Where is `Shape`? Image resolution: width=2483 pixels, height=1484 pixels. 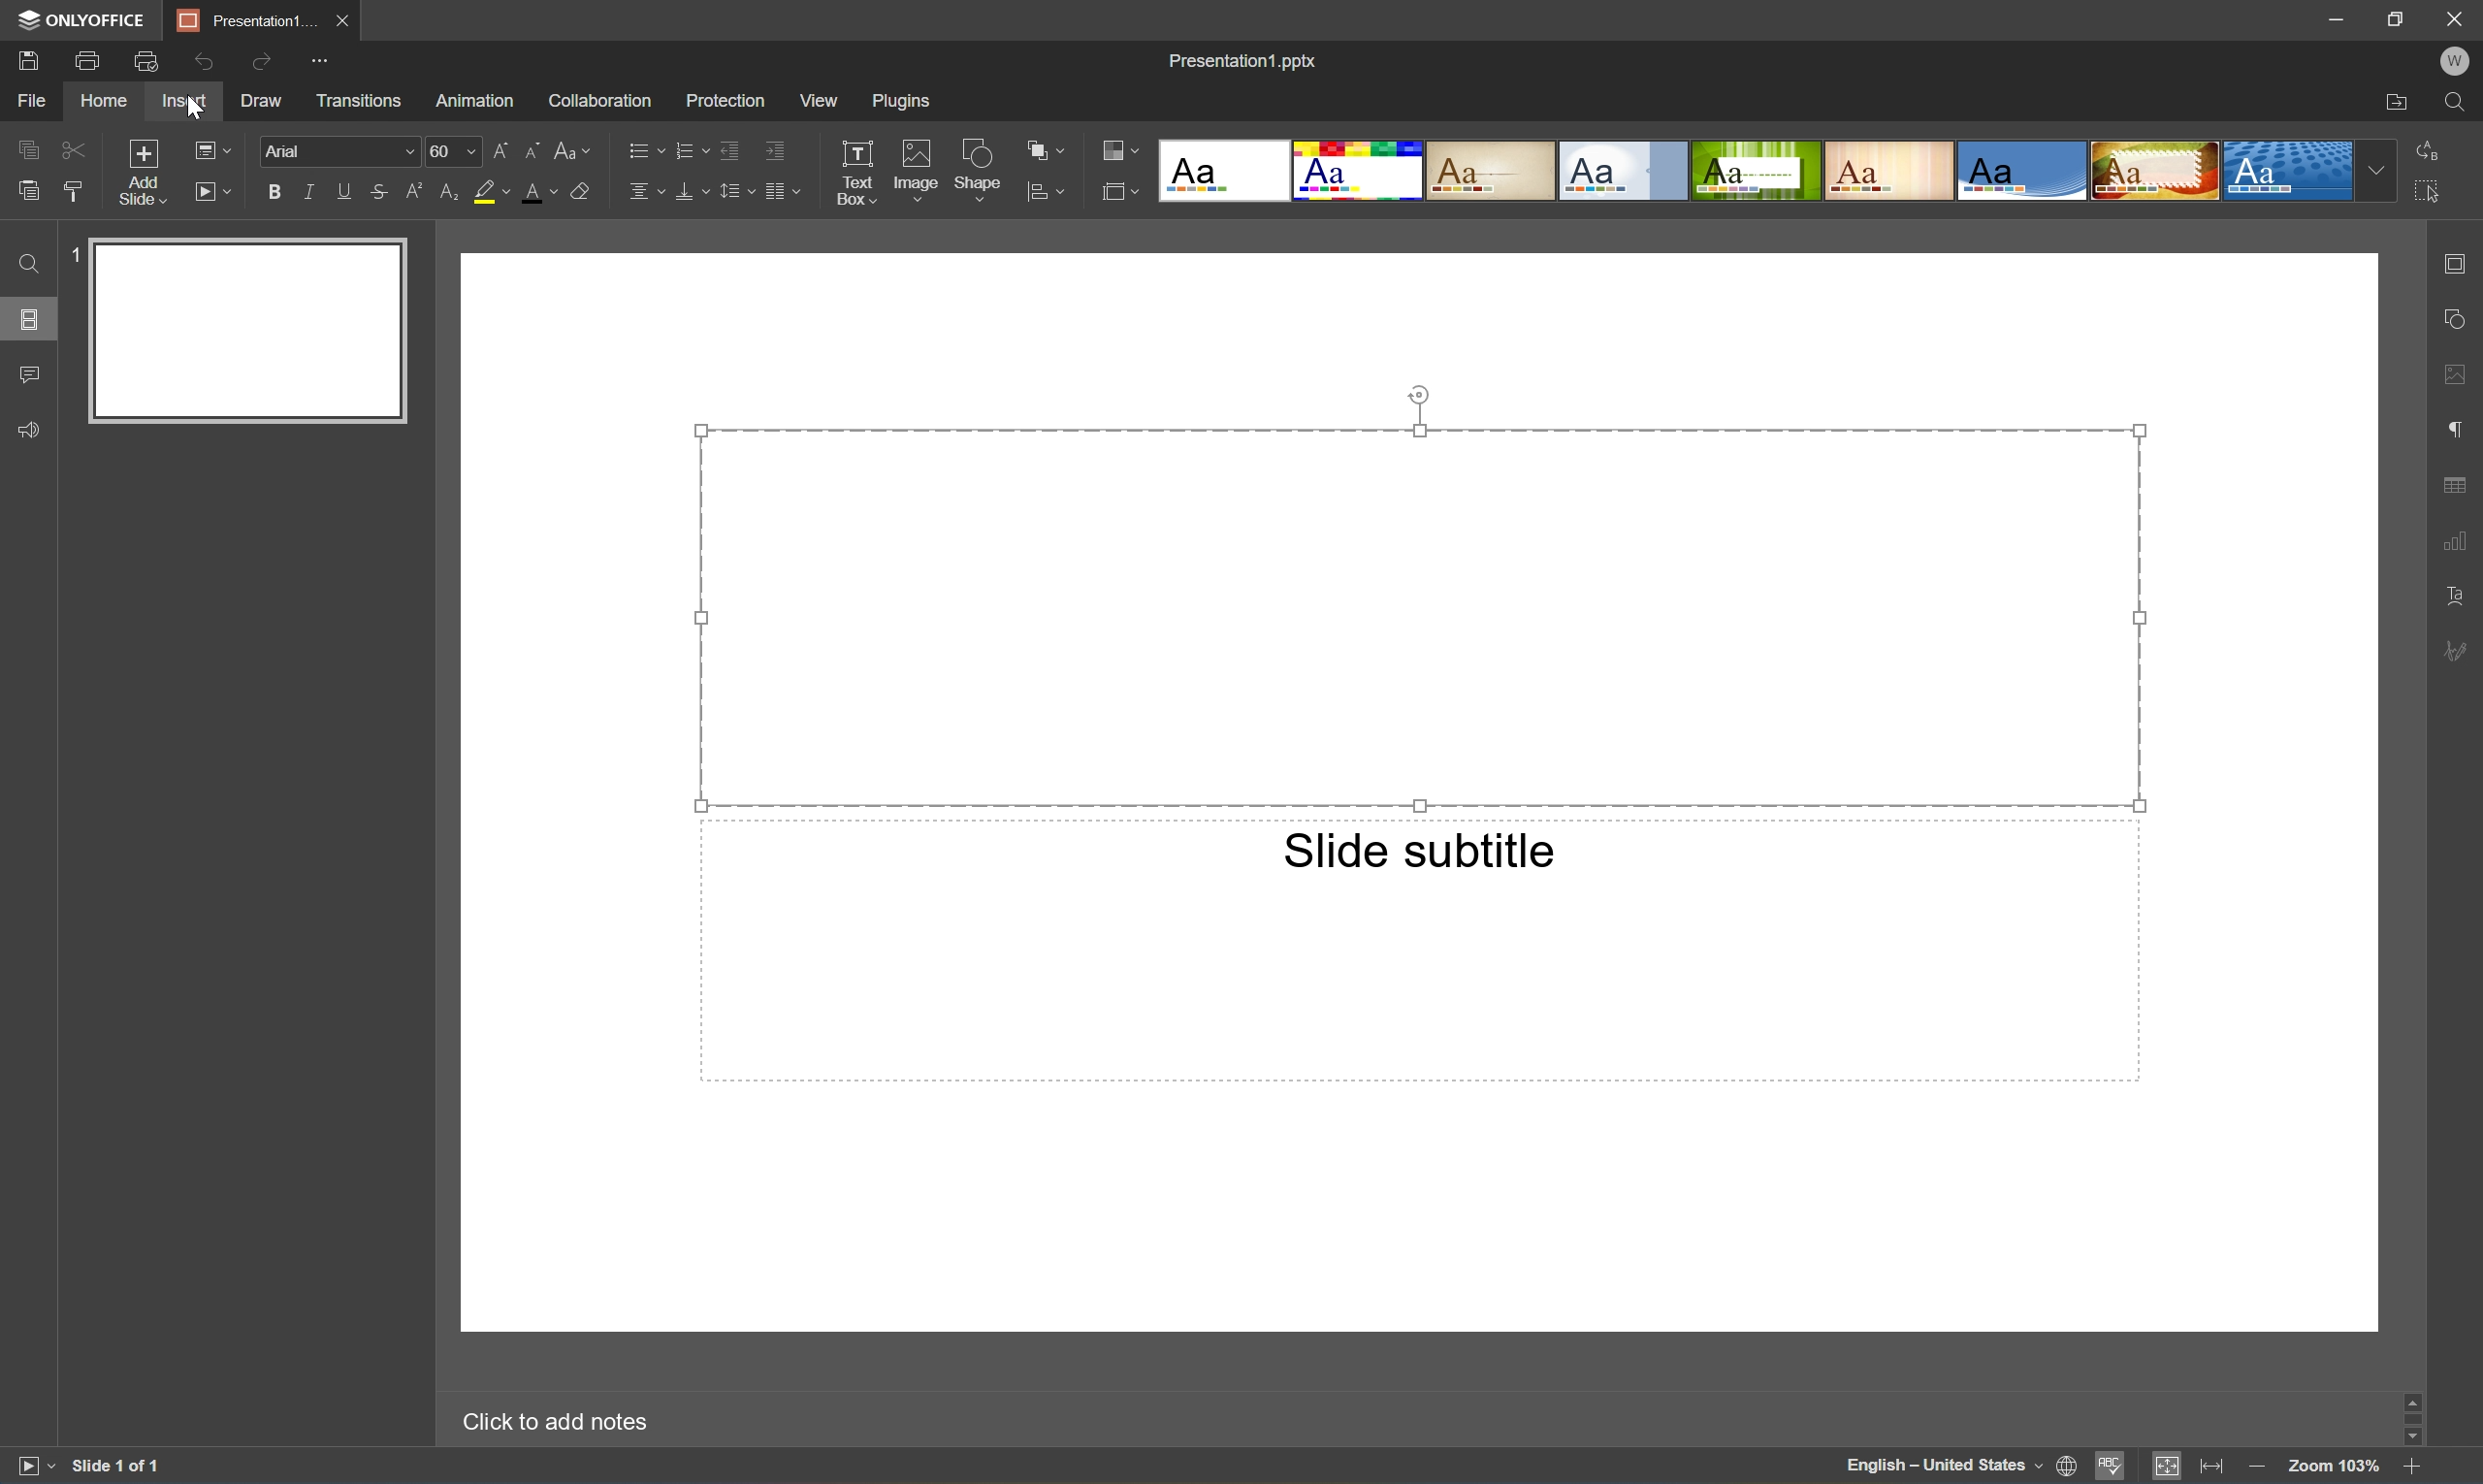
Shape is located at coordinates (979, 167).